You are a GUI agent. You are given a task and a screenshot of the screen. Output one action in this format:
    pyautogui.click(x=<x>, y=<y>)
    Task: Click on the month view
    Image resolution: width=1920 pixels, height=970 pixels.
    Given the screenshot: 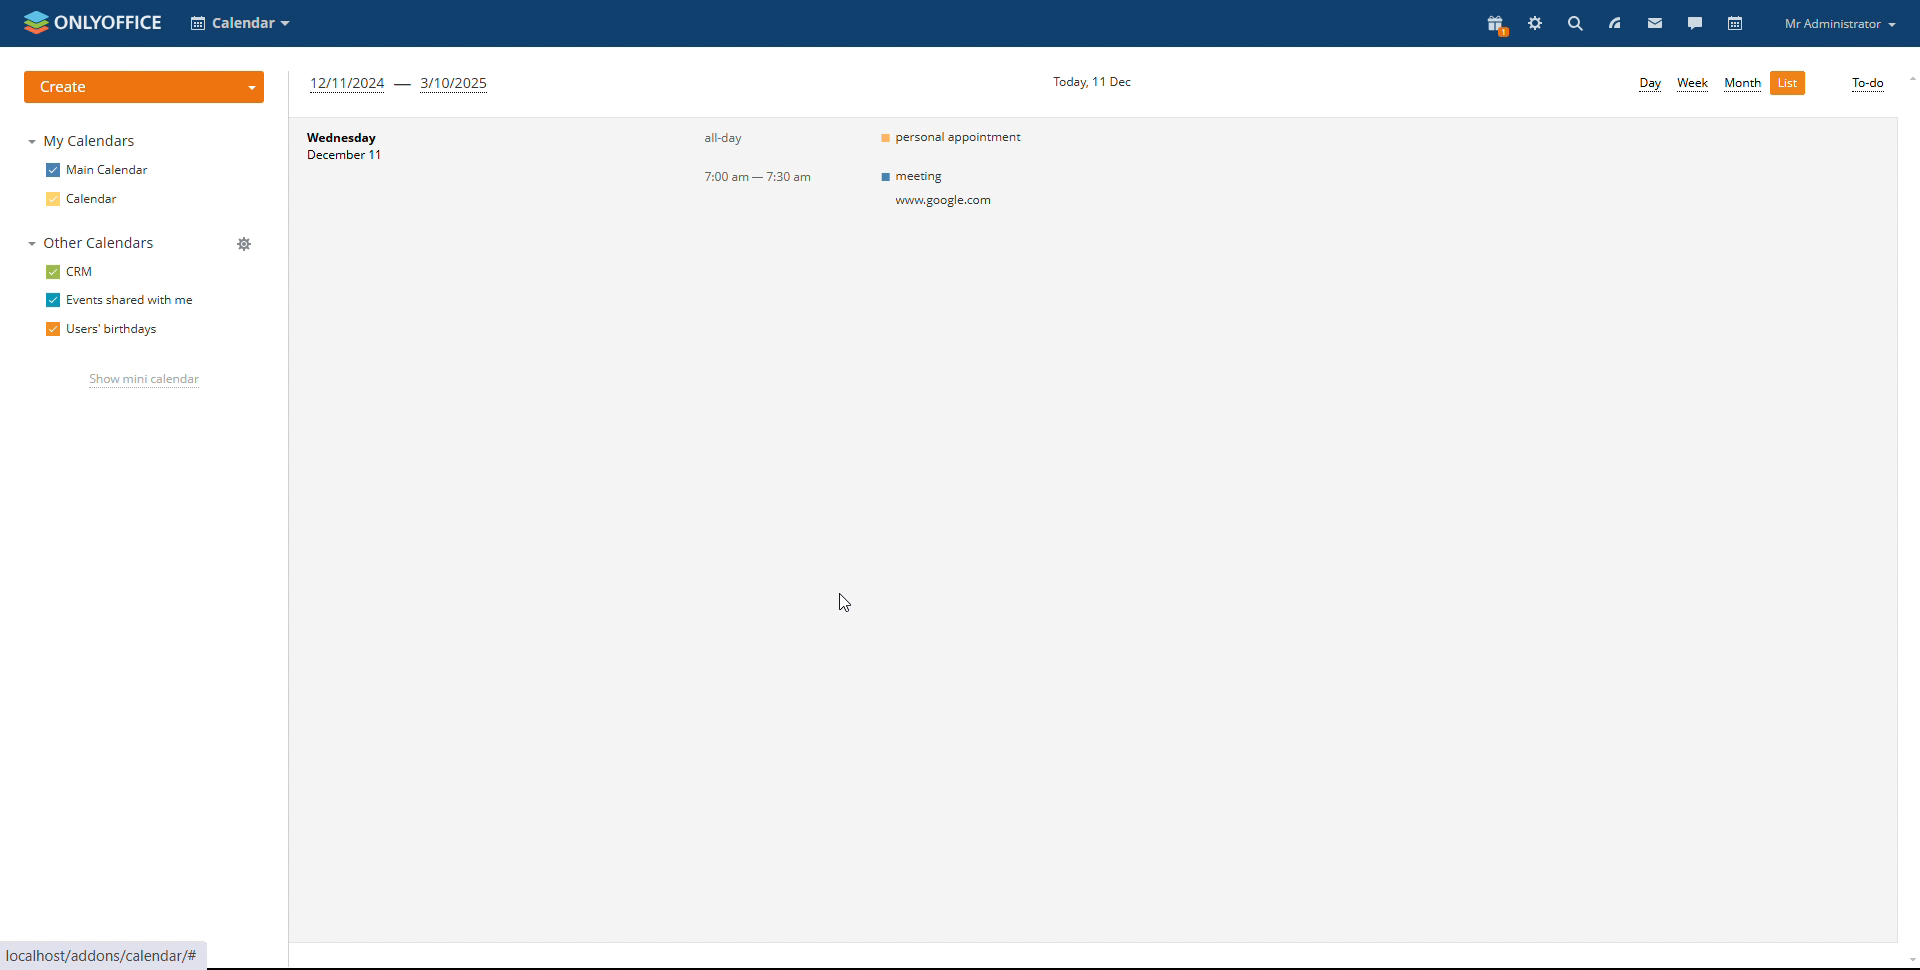 What is the action you would take?
    pyautogui.click(x=1741, y=84)
    